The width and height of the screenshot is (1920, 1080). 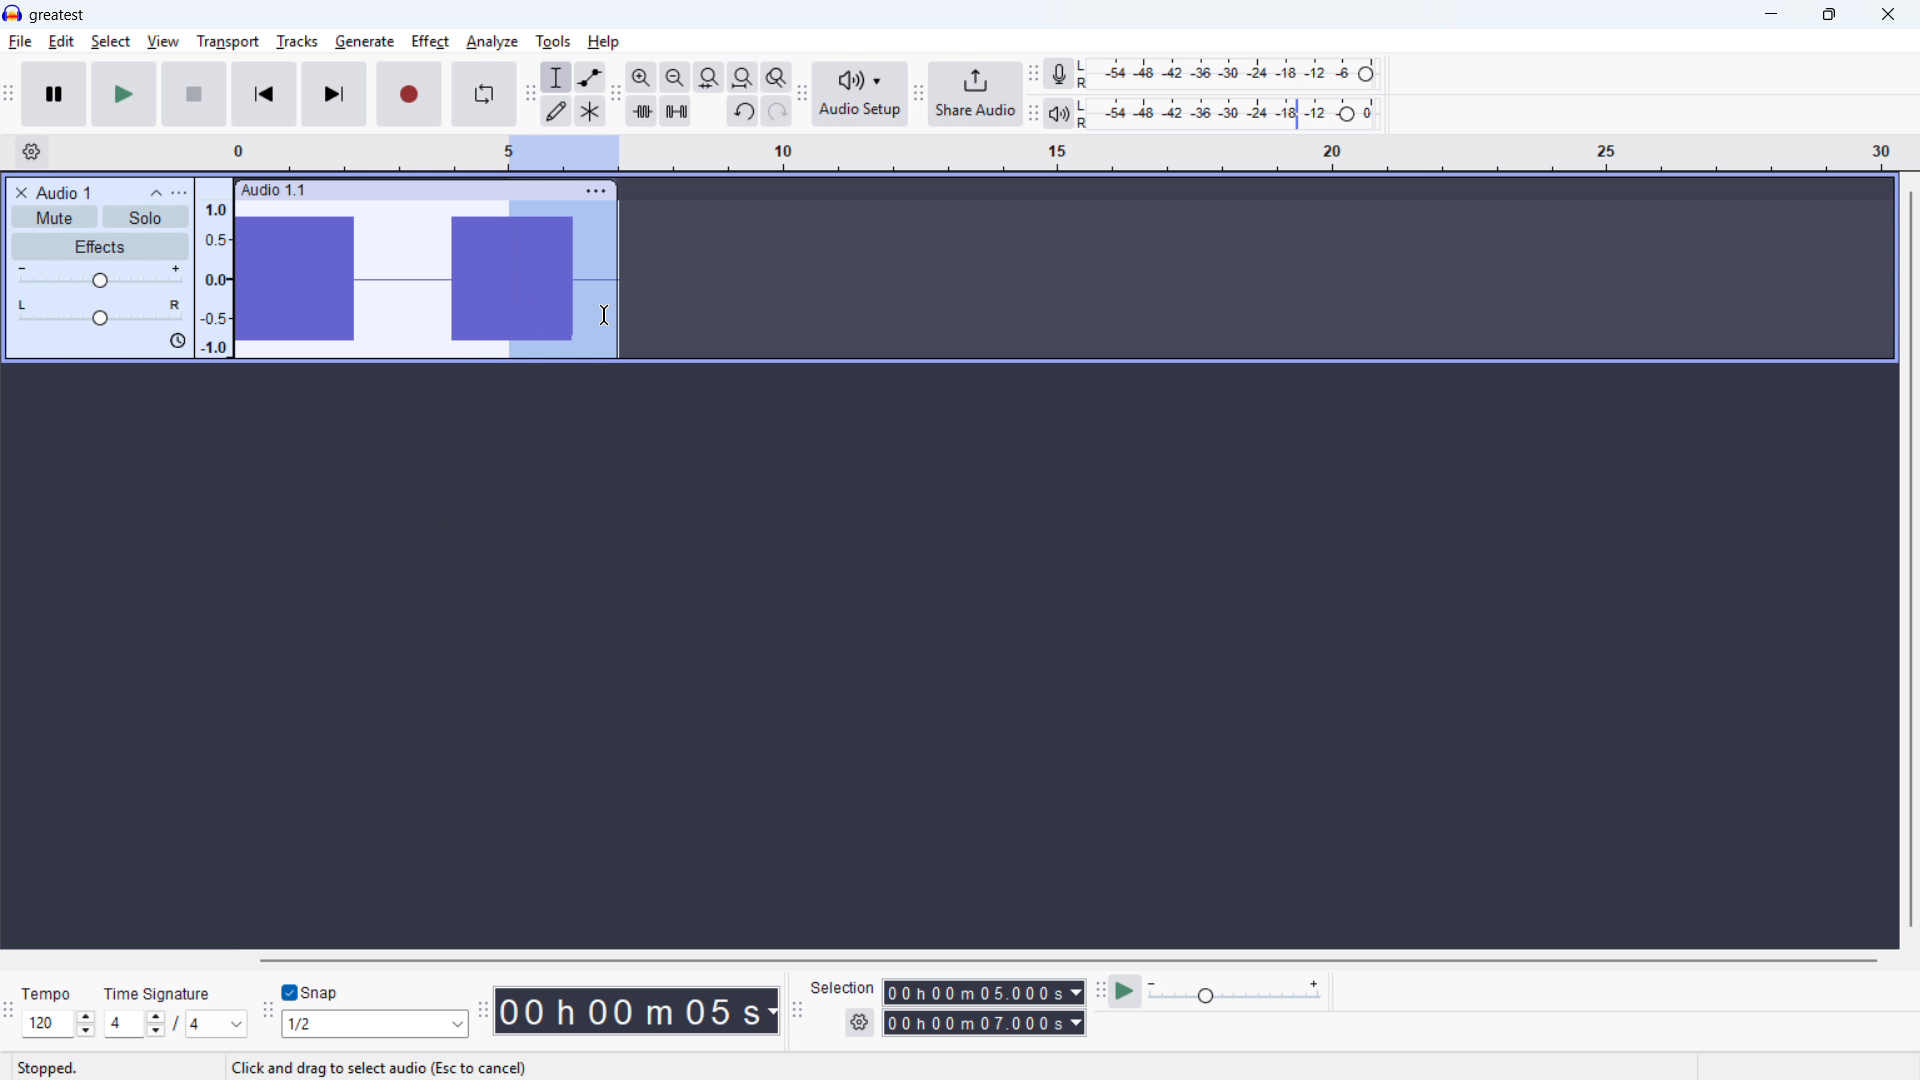 What do you see at coordinates (975, 94) in the screenshot?
I see `Share audio ` at bounding box center [975, 94].